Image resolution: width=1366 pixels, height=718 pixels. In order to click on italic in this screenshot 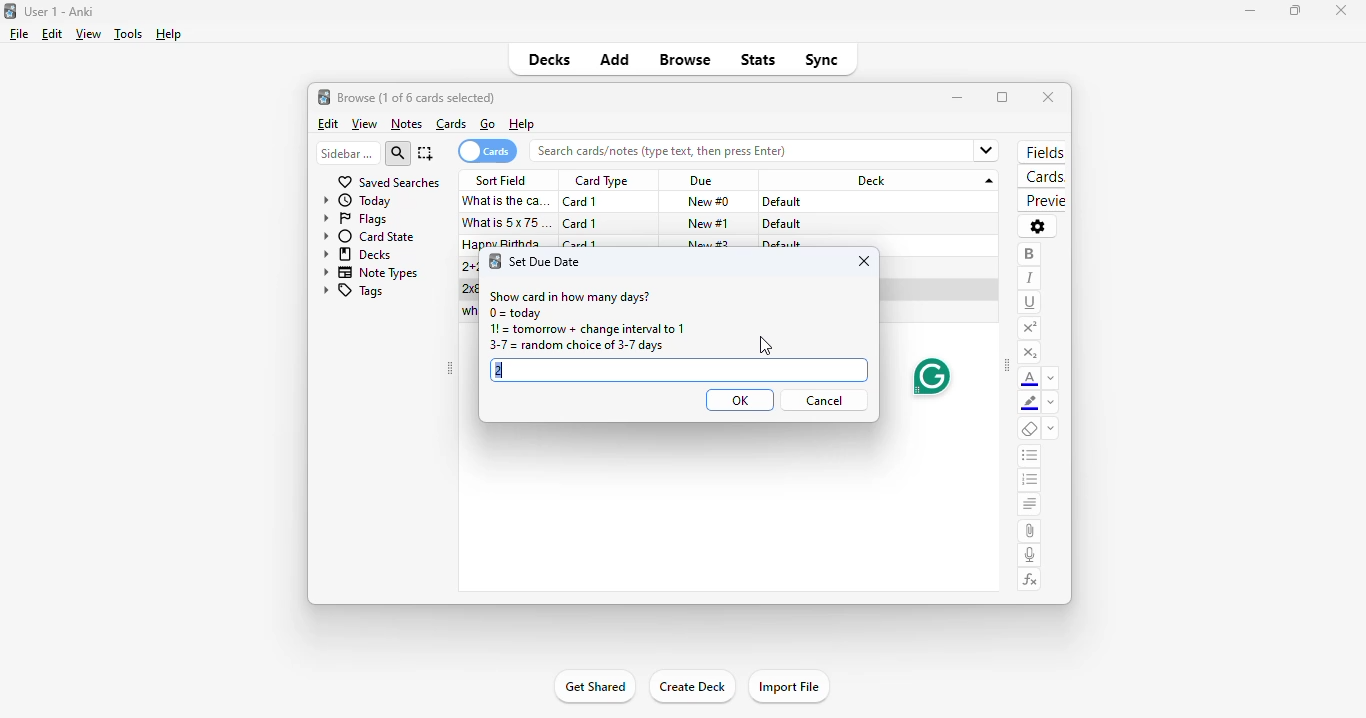, I will do `click(1029, 278)`.